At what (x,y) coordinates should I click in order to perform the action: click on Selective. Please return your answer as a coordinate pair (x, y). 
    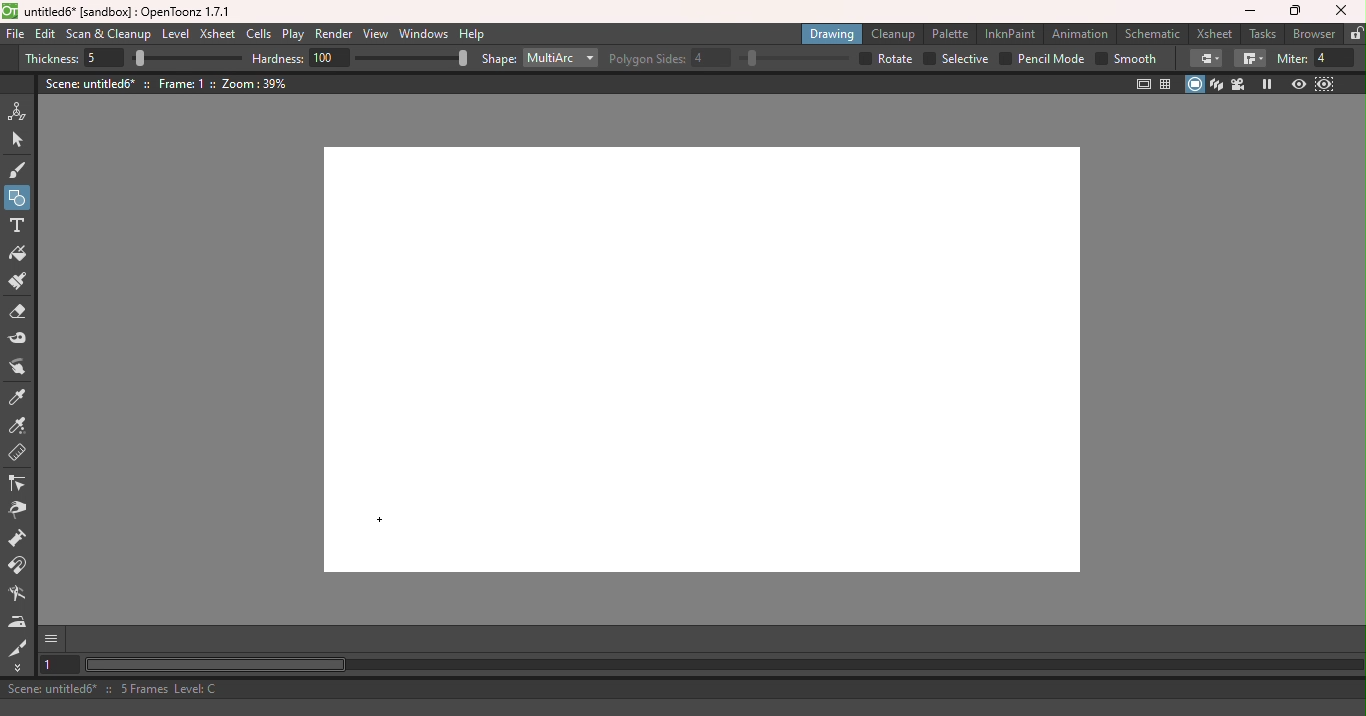
    Looking at the image, I should click on (957, 58).